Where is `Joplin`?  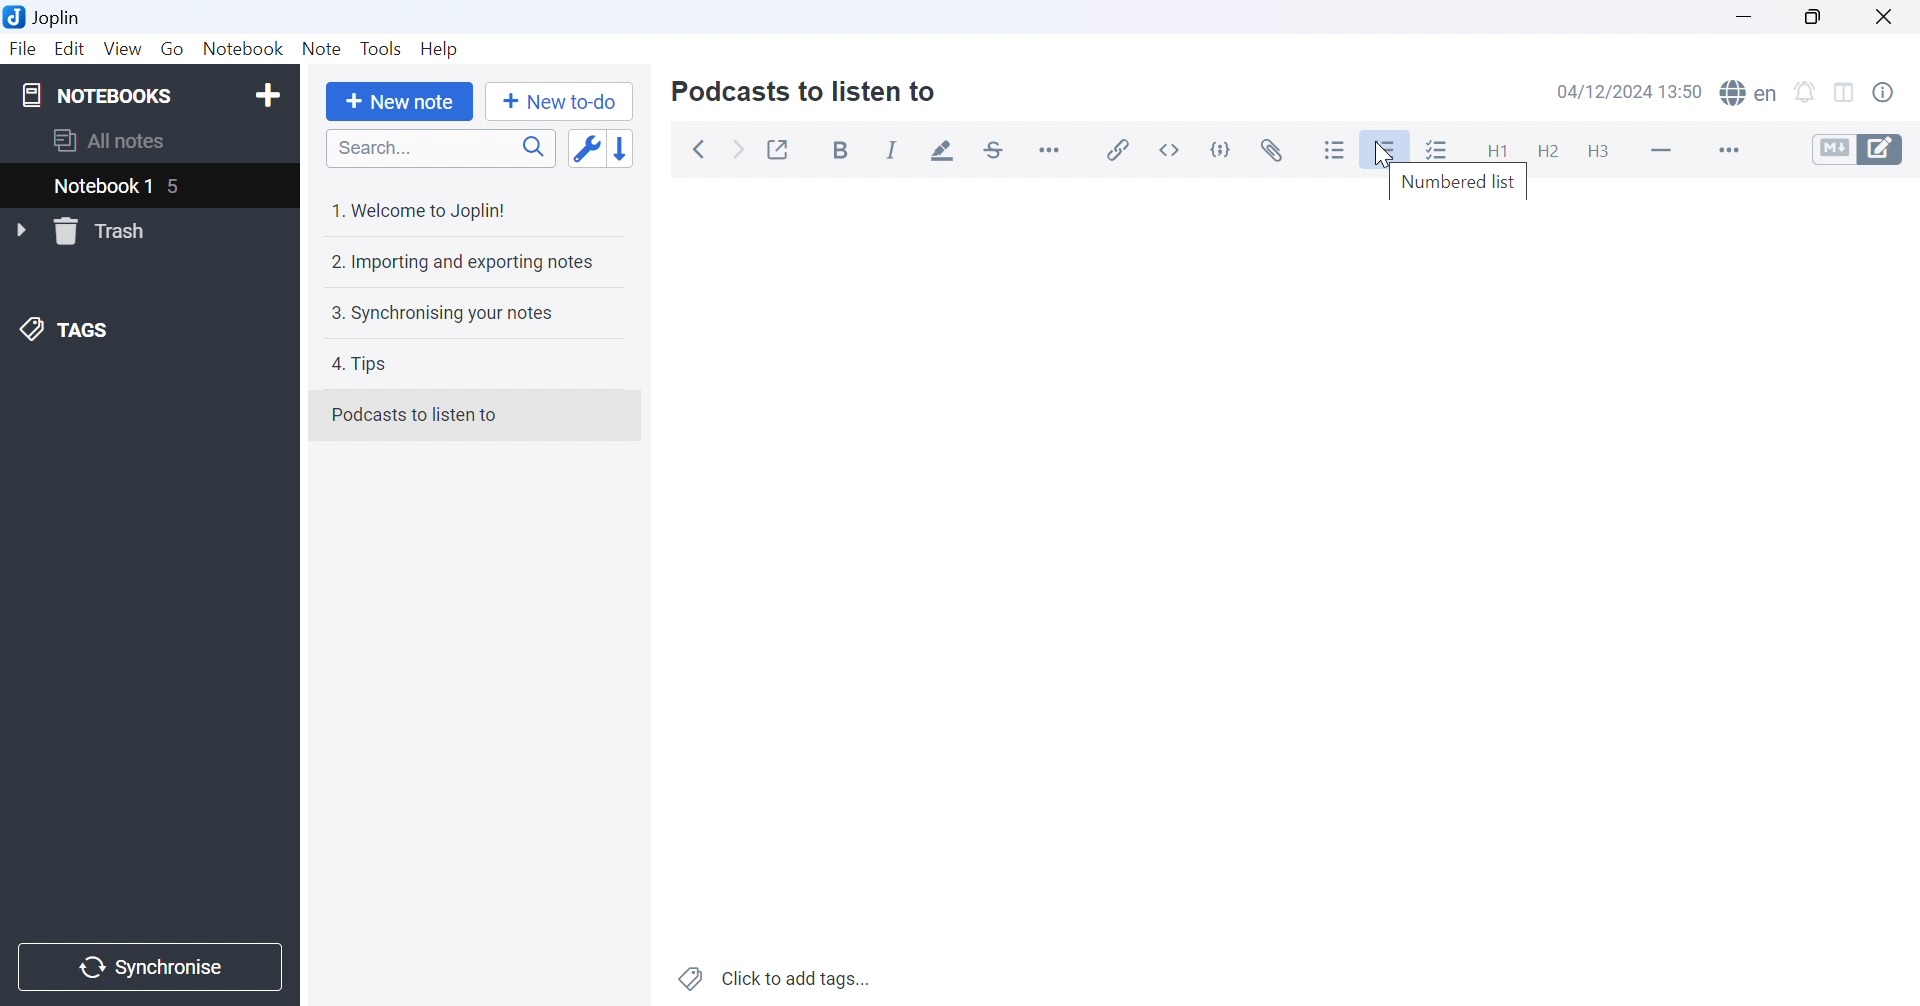
Joplin is located at coordinates (46, 16).